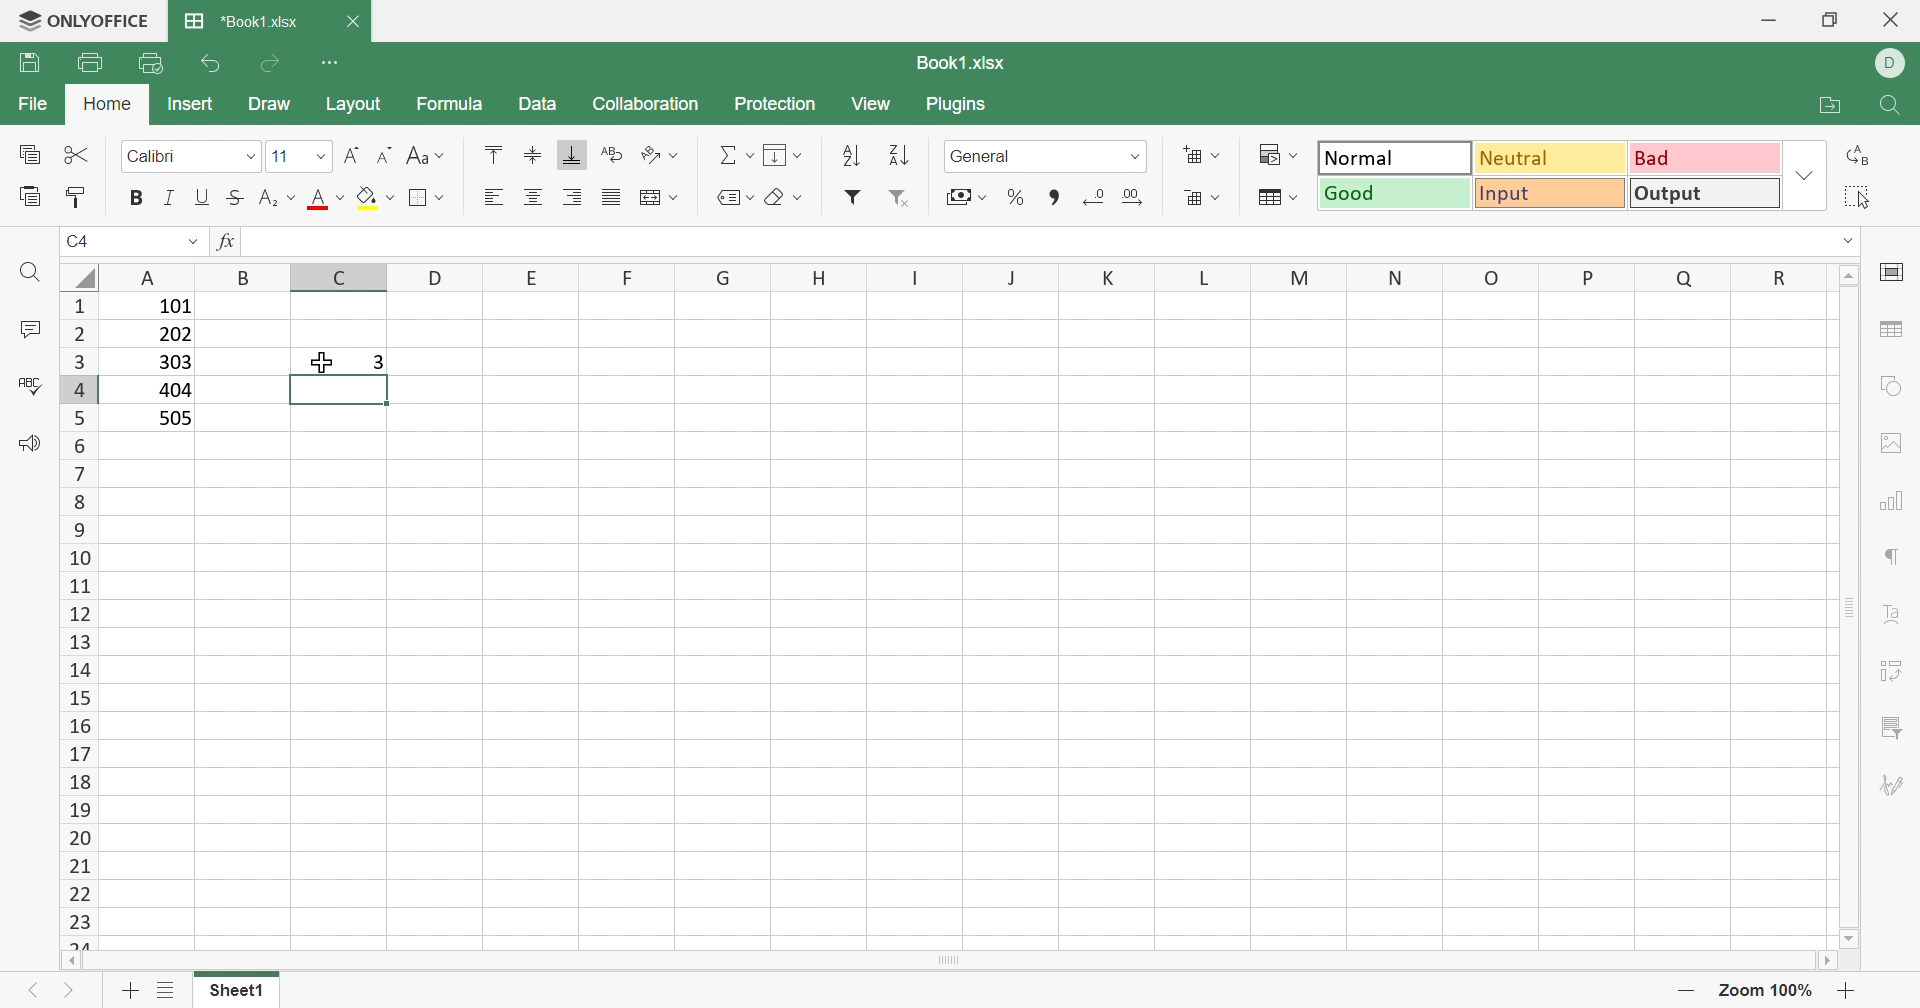 This screenshot has width=1920, height=1008. I want to click on Find, so click(1892, 105).